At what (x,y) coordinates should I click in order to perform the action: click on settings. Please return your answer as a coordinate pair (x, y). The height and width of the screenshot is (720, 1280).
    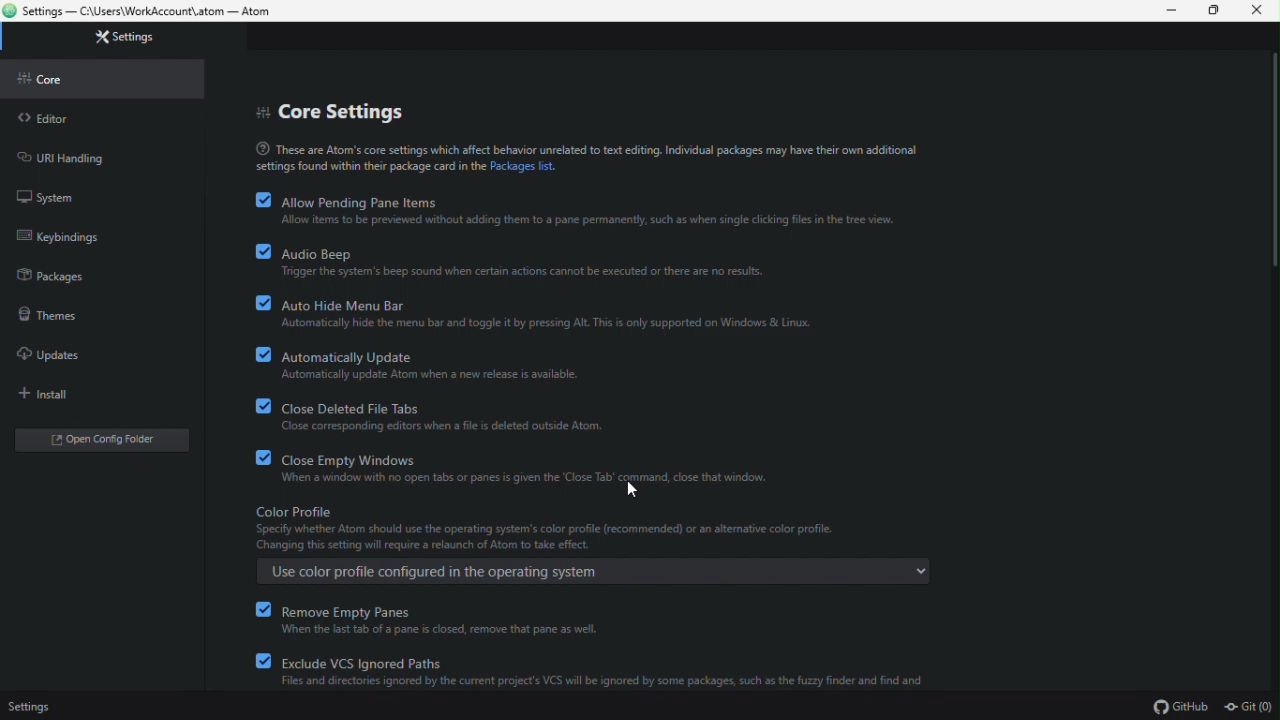
    Looking at the image, I should click on (128, 37).